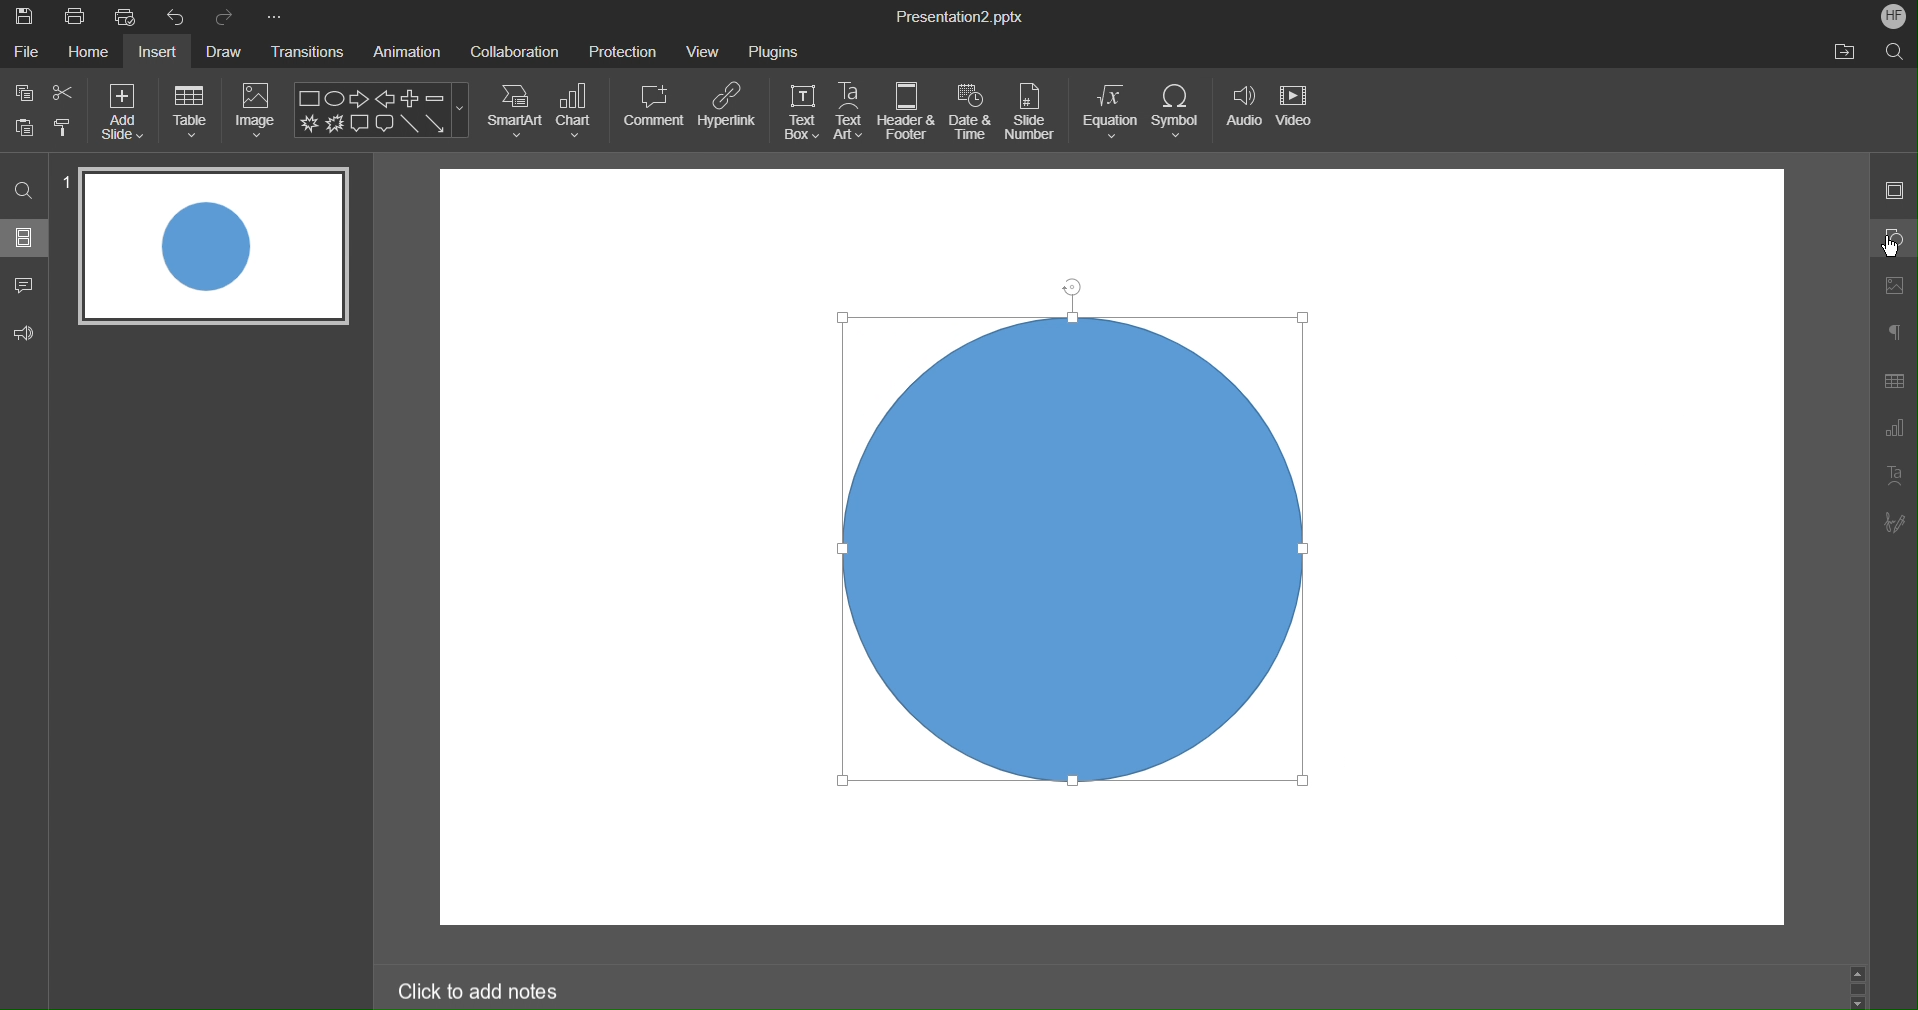 This screenshot has width=1918, height=1010. What do you see at coordinates (1034, 113) in the screenshot?
I see `Slide Number` at bounding box center [1034, 113].